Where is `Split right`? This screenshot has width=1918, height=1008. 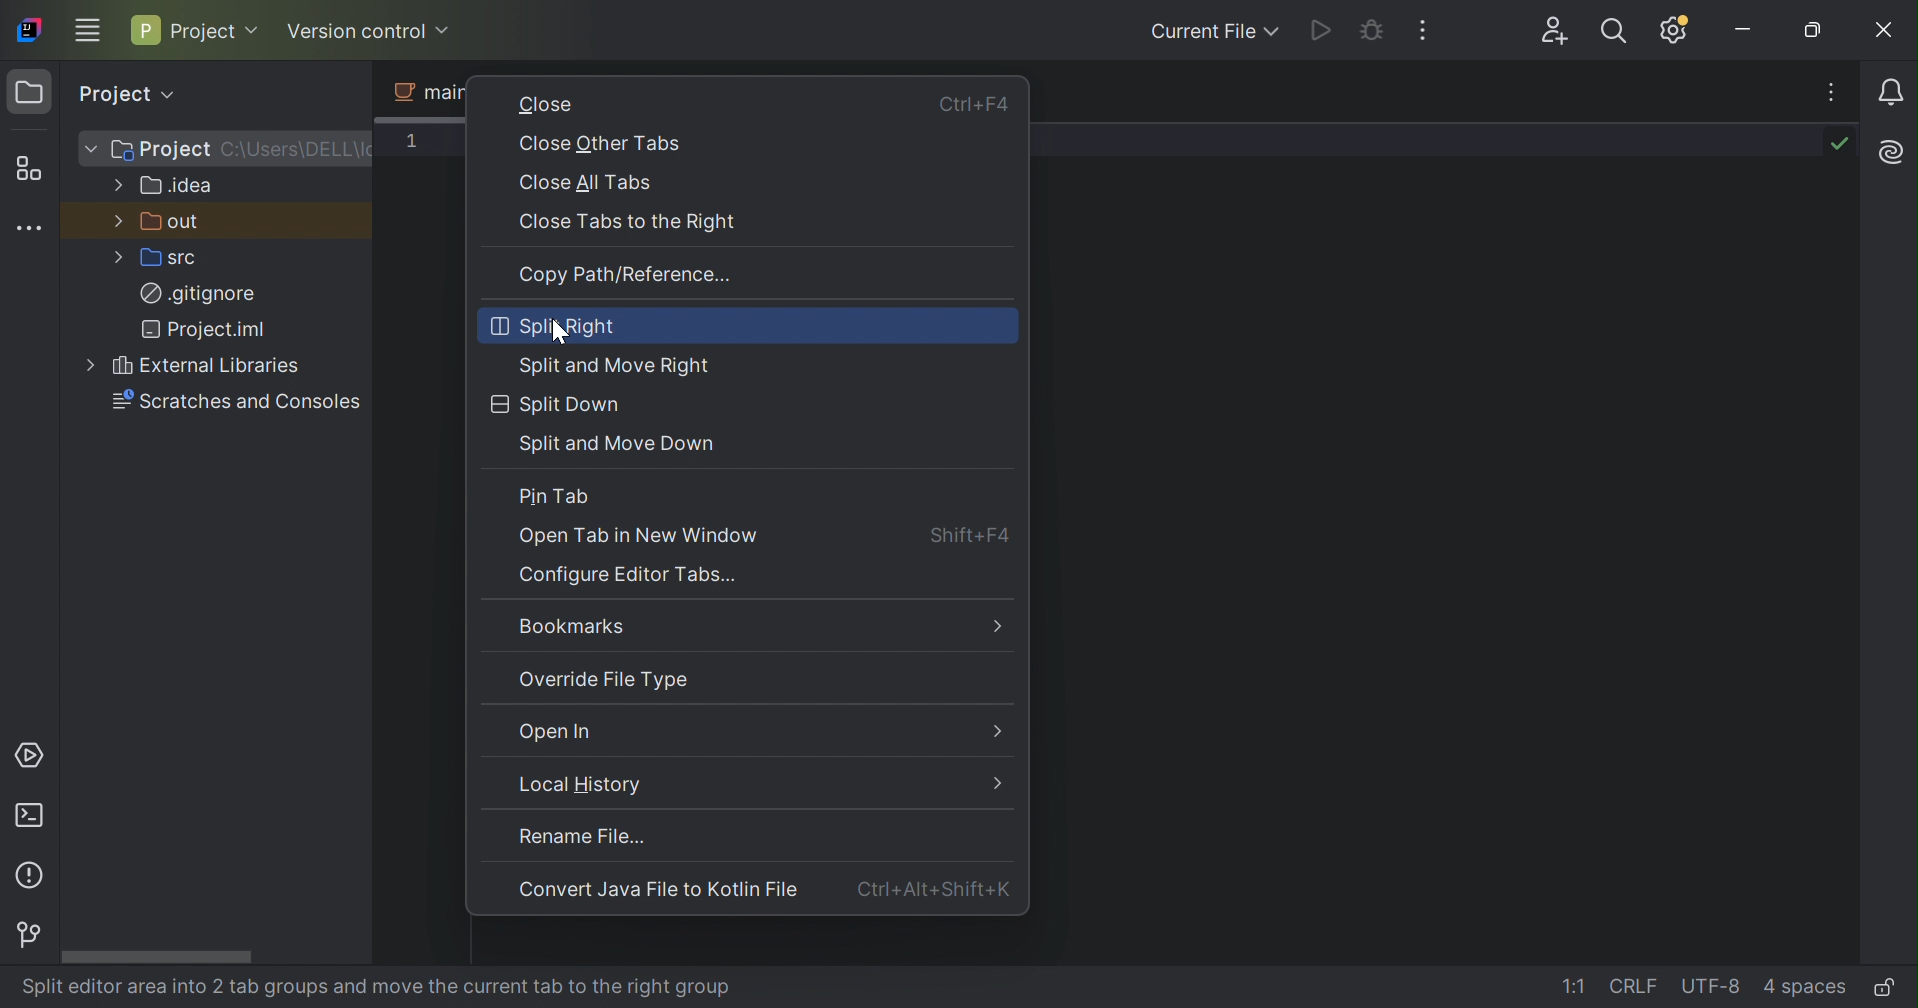
Split right is located at coordinates (554, 325).